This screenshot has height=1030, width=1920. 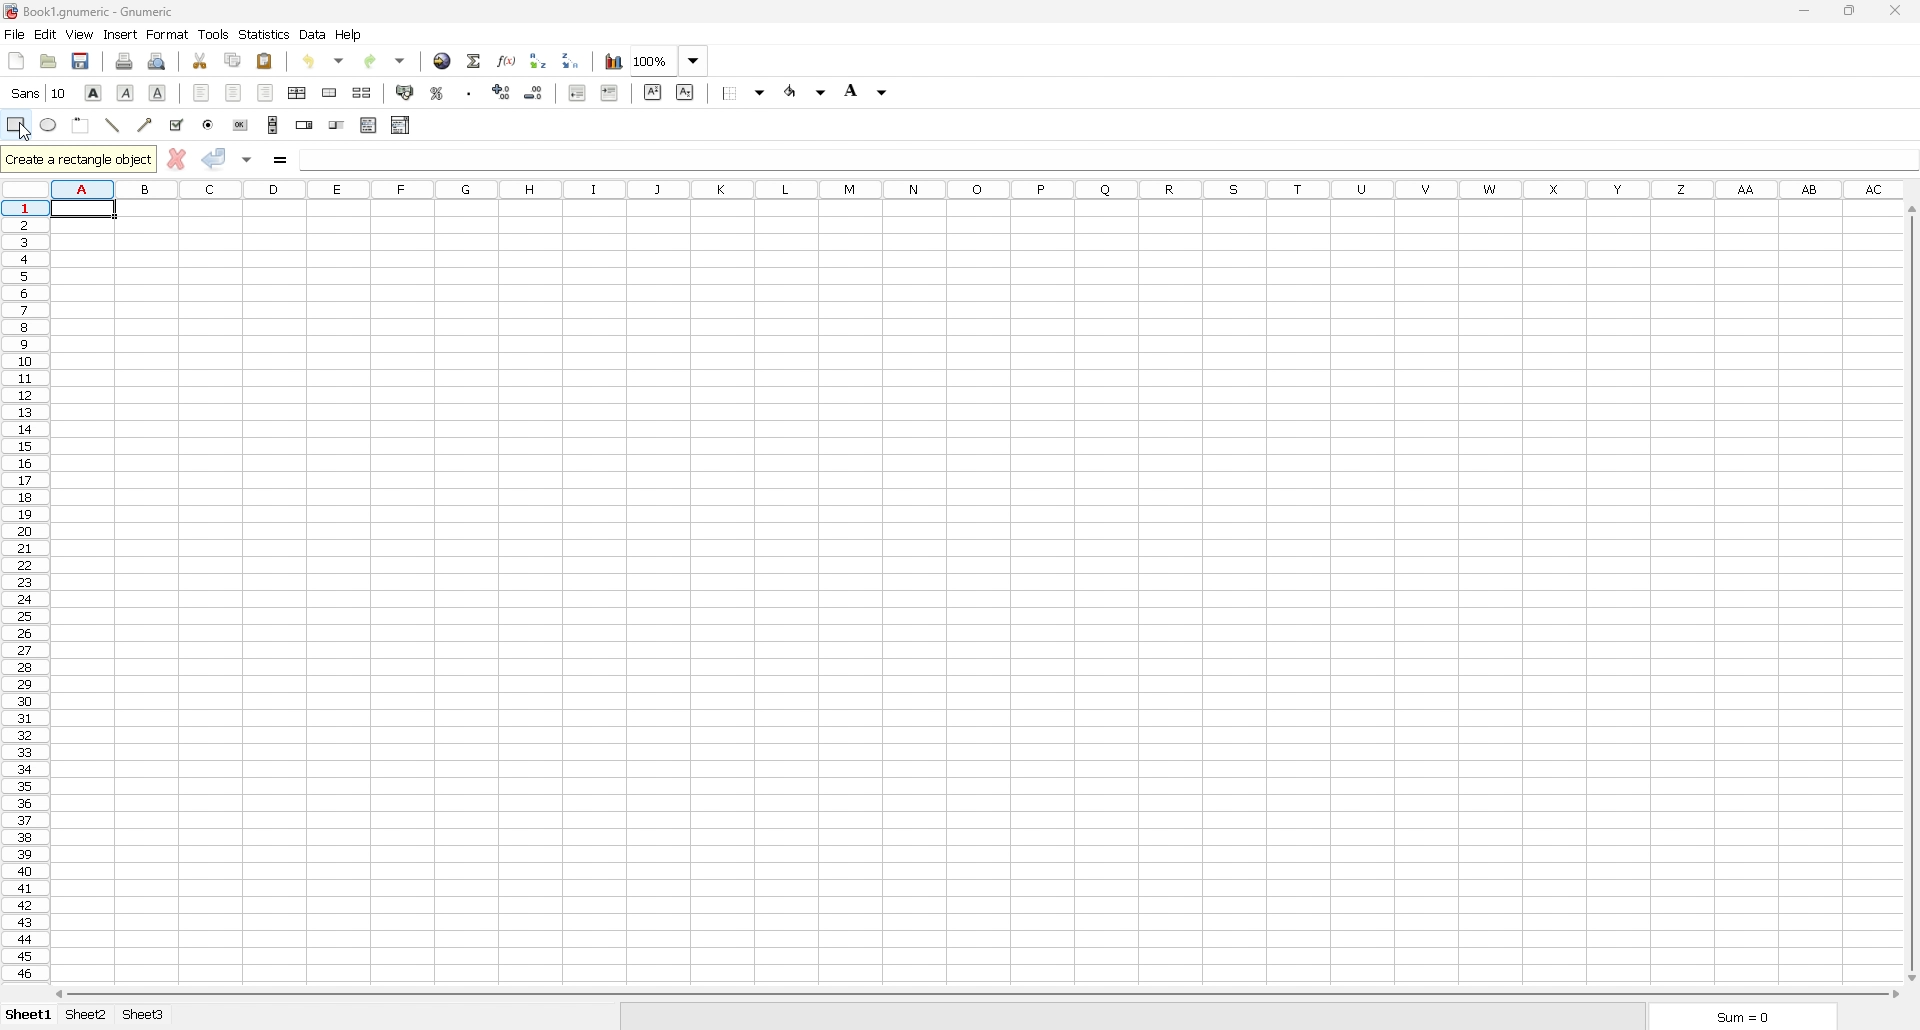 What do you see at coordinates (159, 61) in the screenshot?
I see `print preview` at bounding box center [159, 61].